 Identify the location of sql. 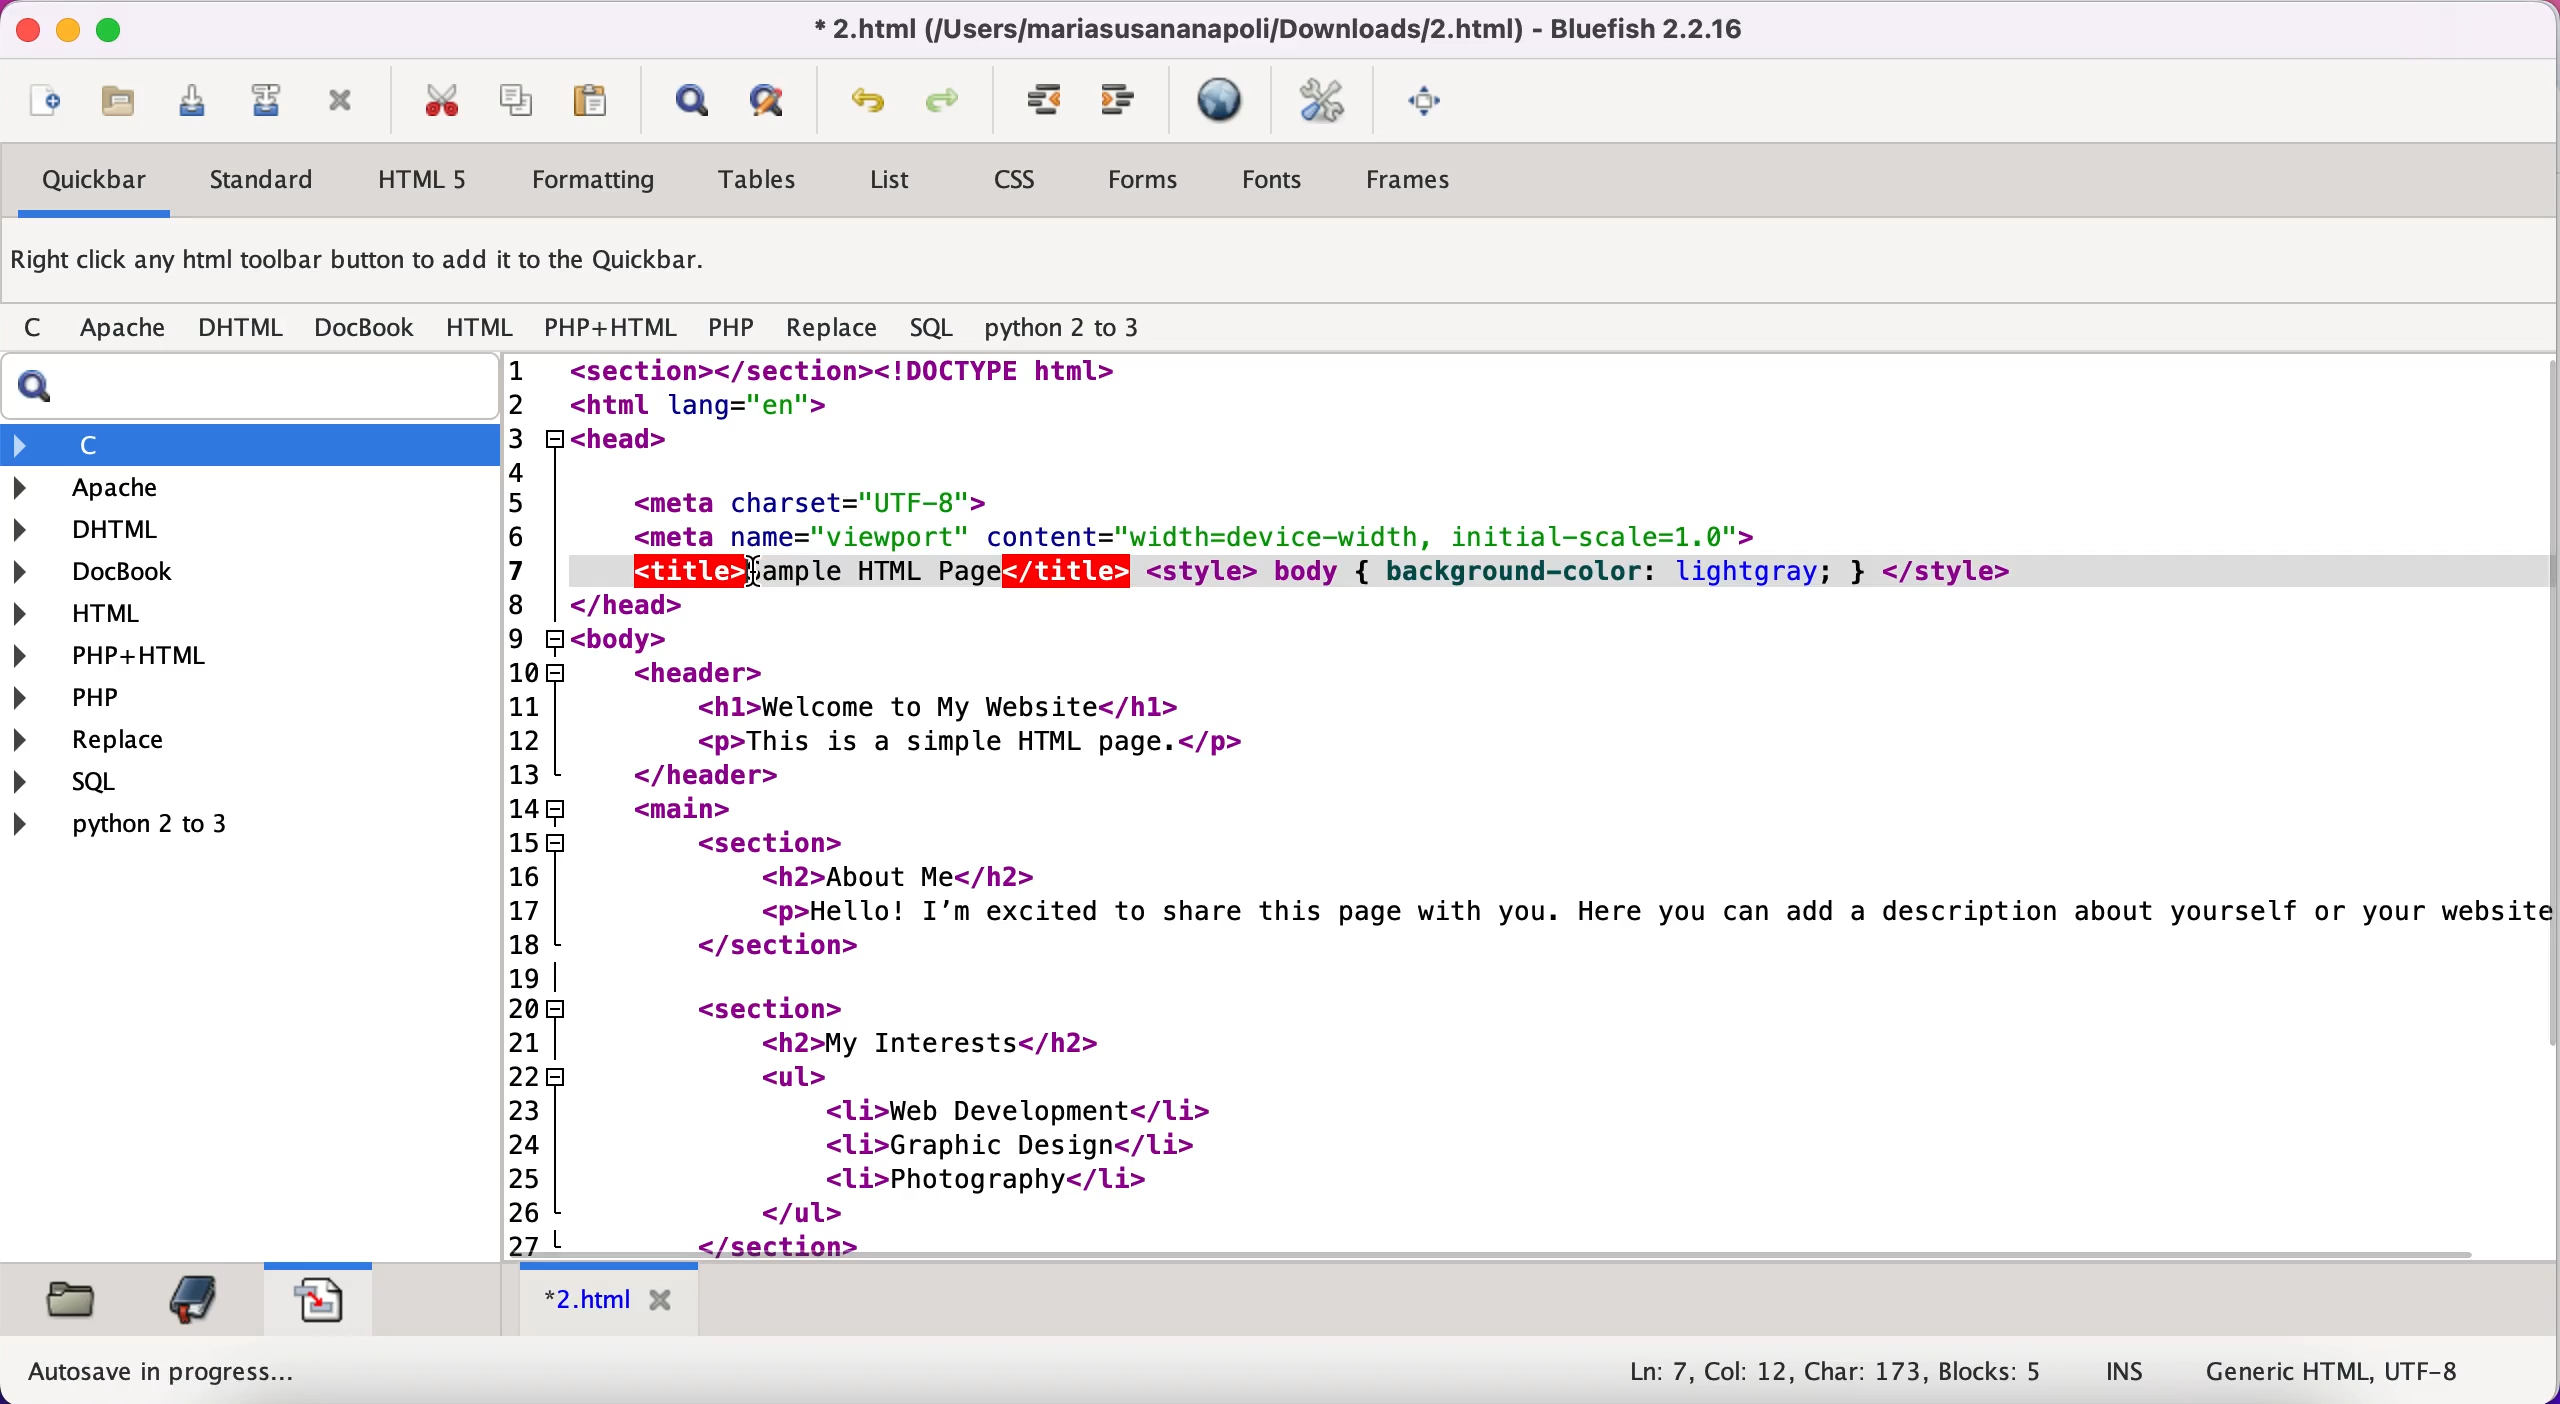
(936, 329).